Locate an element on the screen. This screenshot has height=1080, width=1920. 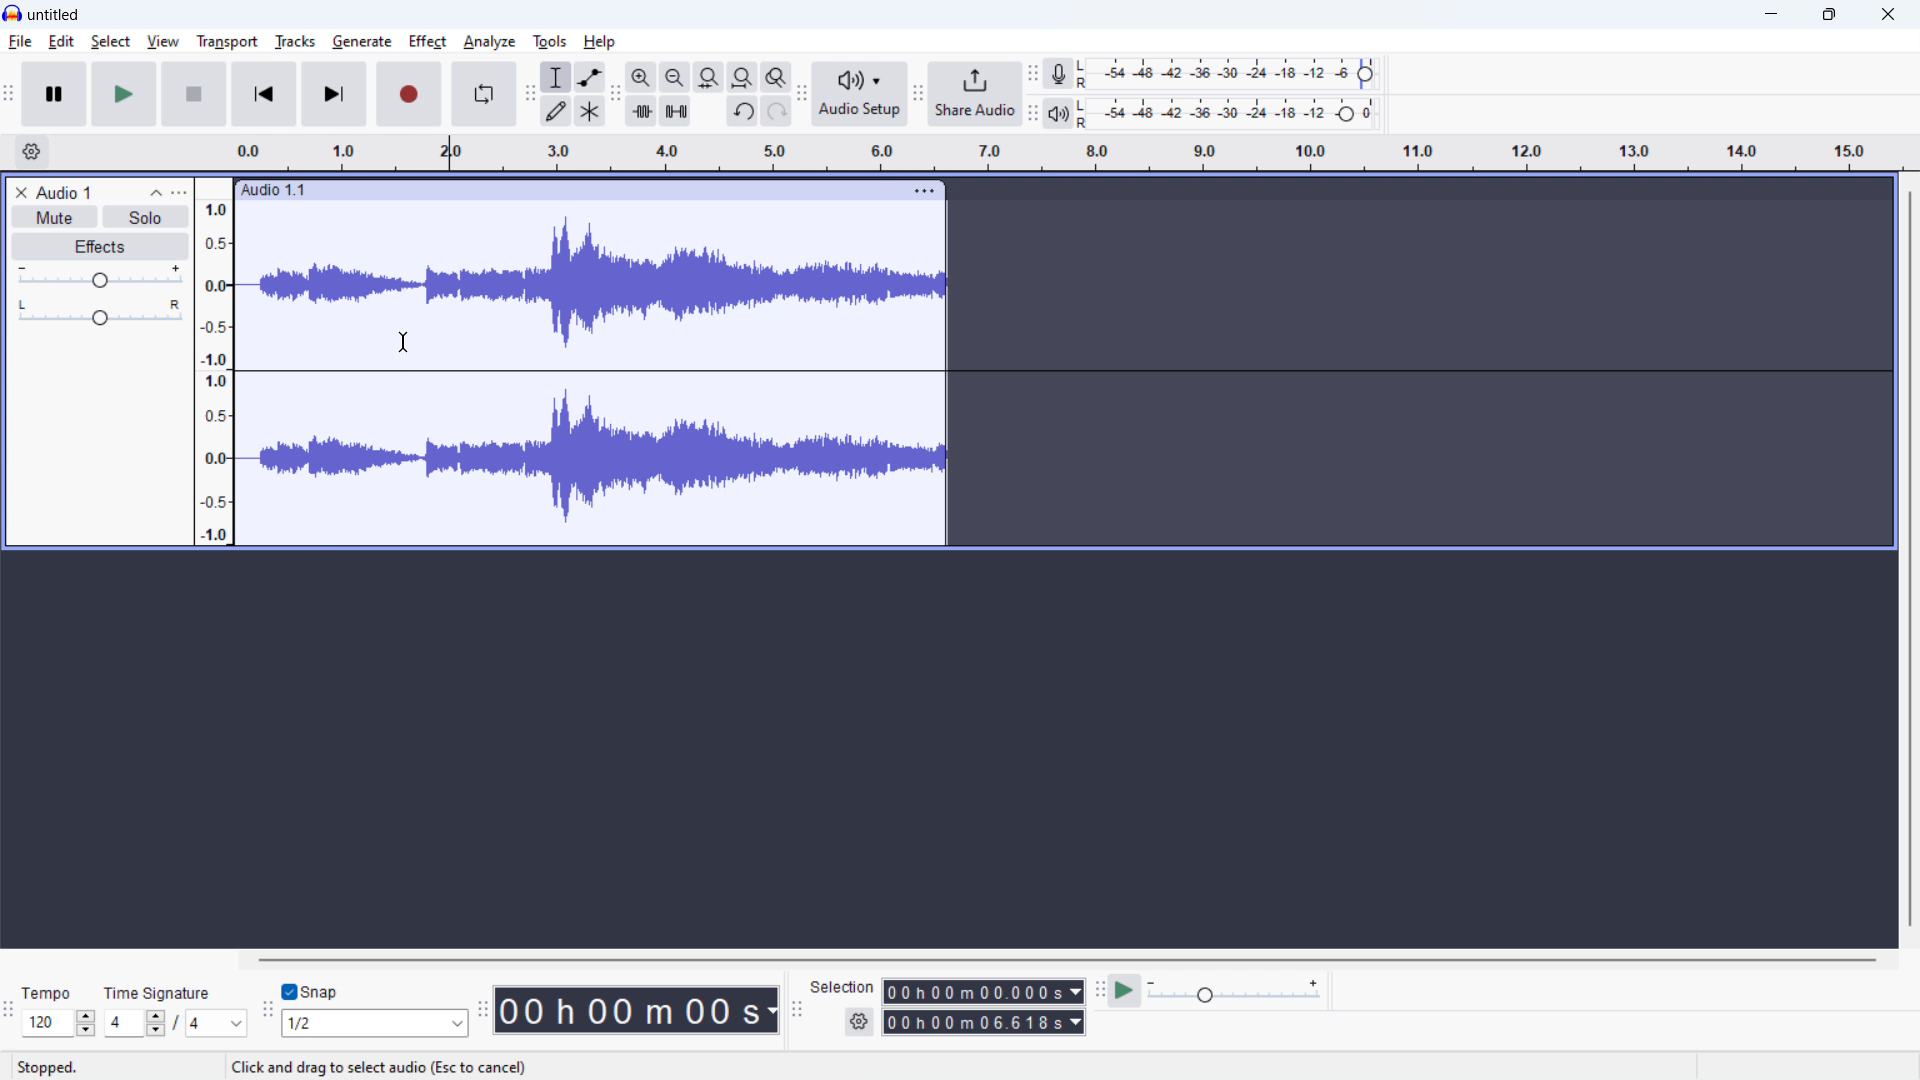
title is located at coordinates (54, 15).